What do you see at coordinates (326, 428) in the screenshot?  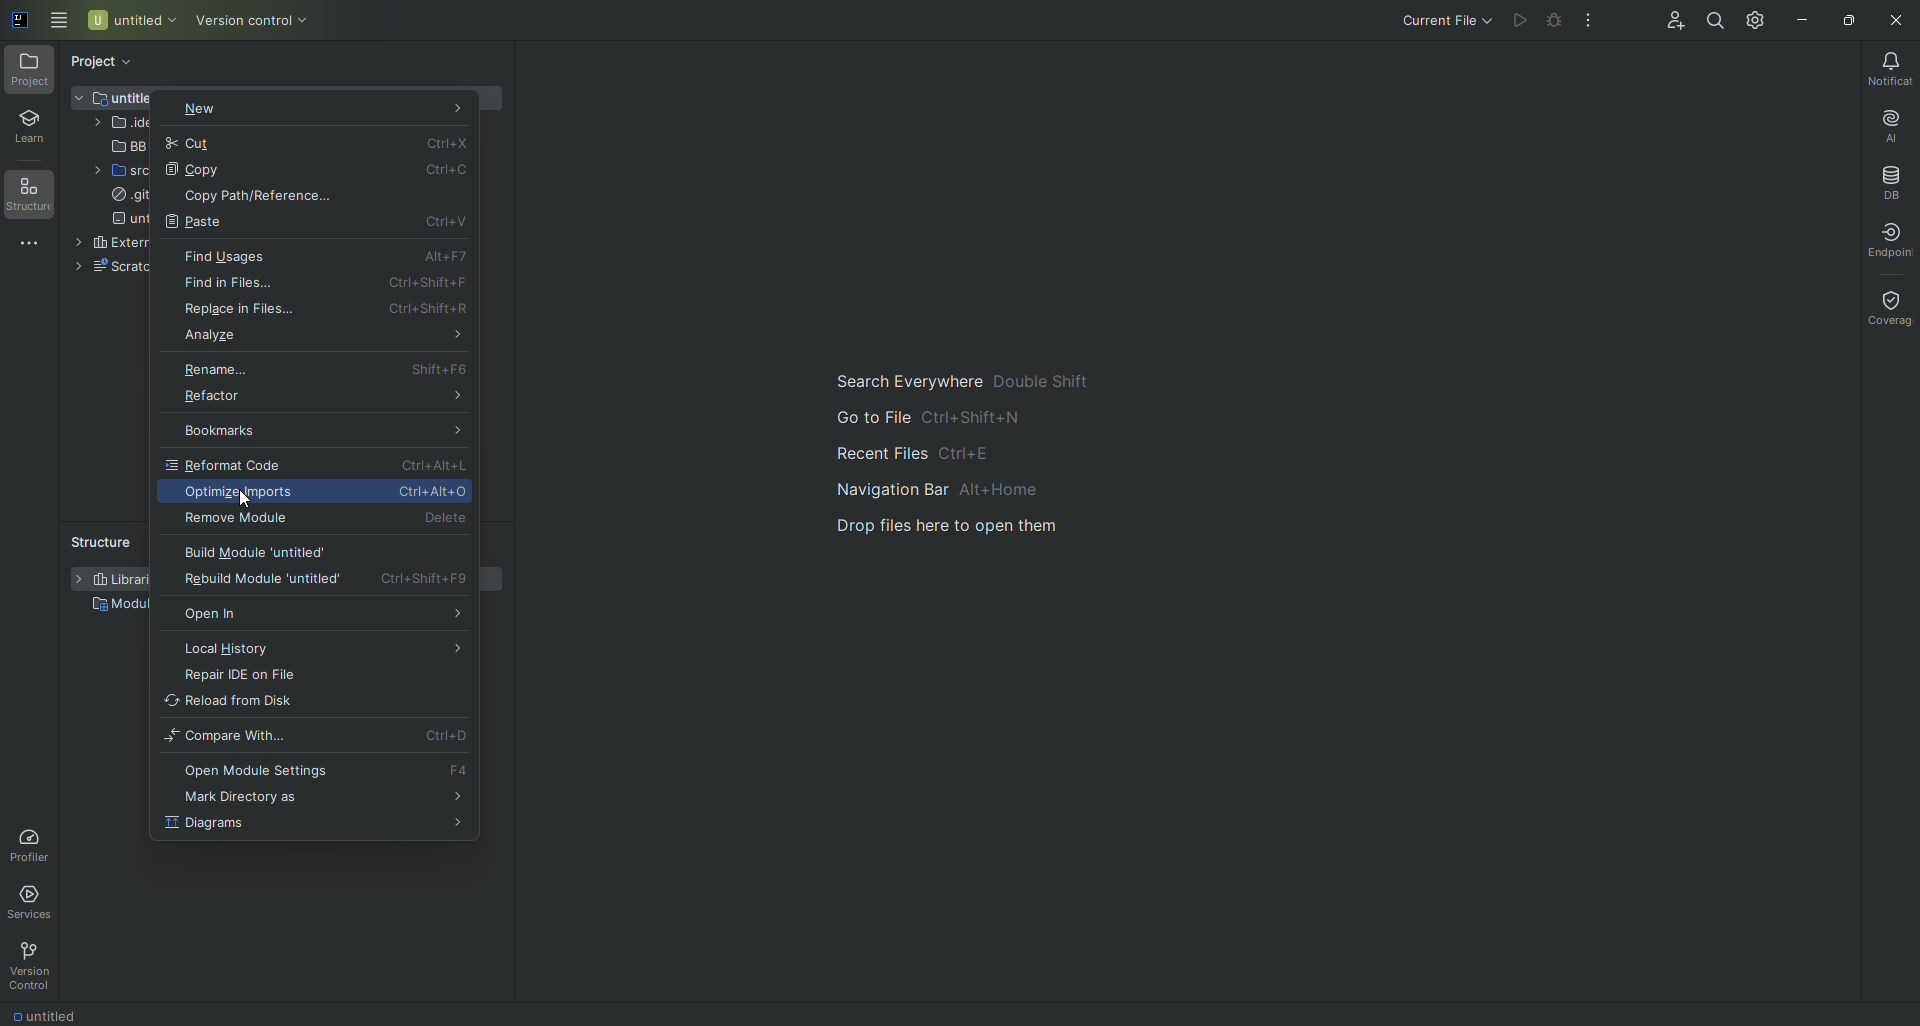 I see `Bookmarks` at bounding box center [326, 428].